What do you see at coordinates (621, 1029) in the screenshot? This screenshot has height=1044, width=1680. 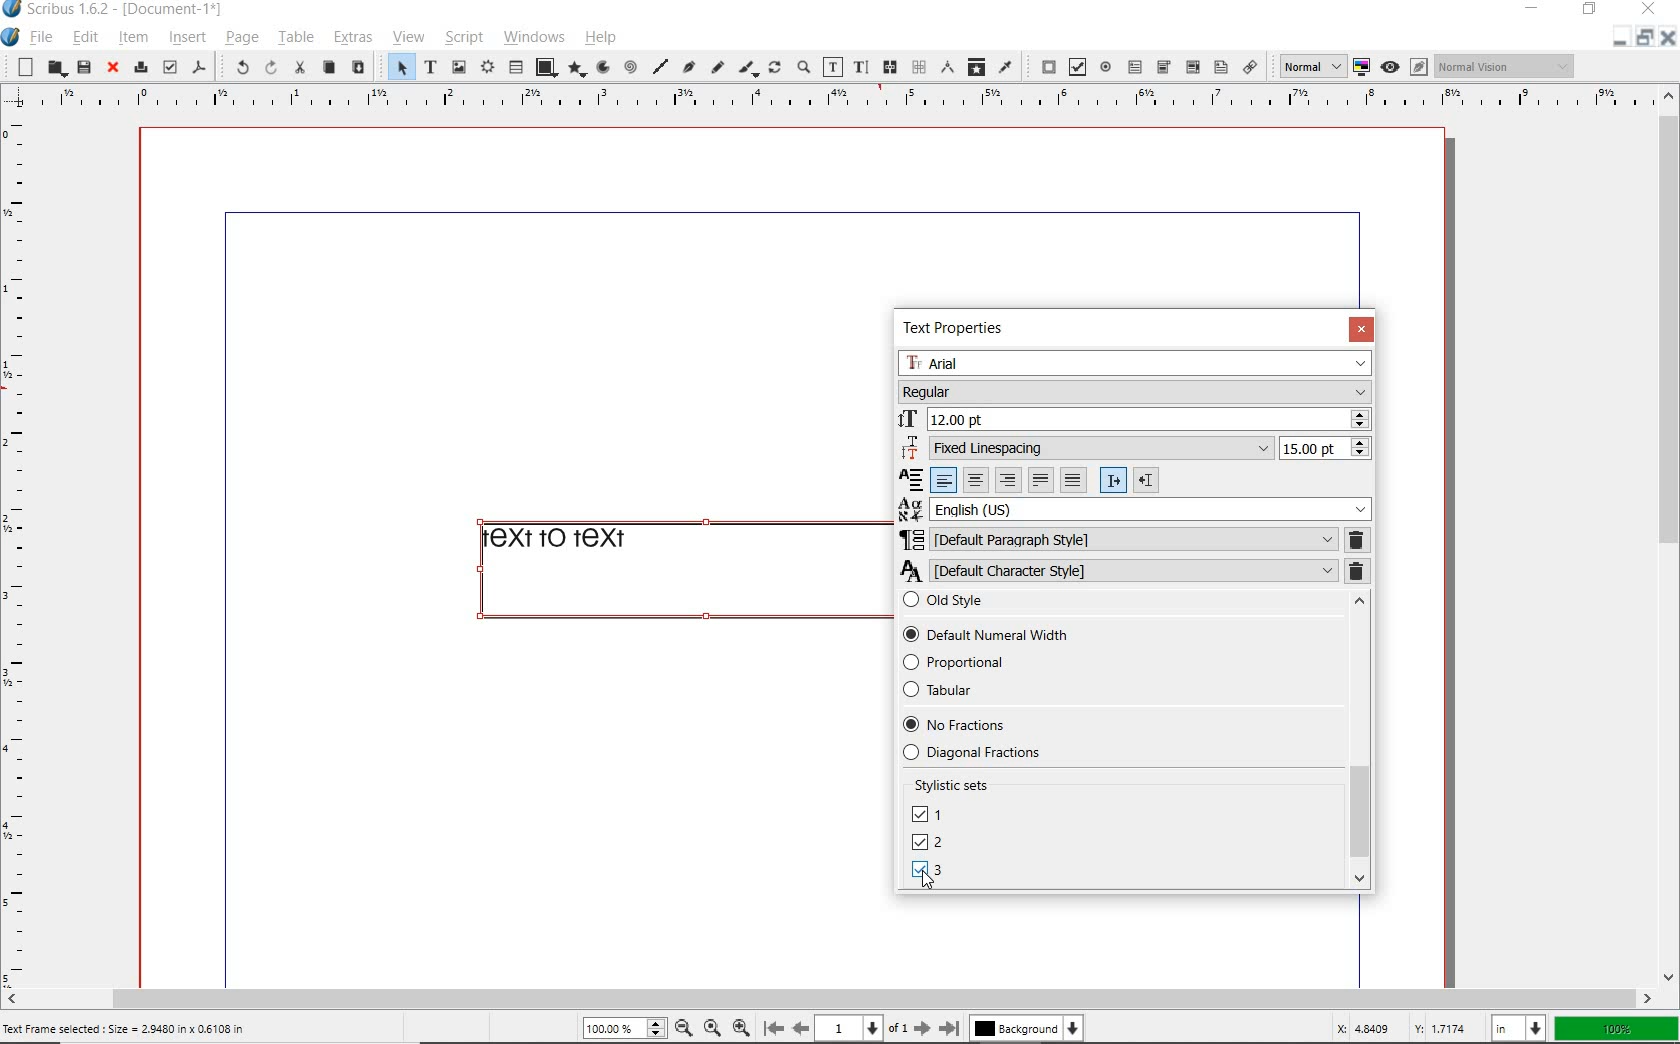 I see `100%` at bounding box center [621, 1029].